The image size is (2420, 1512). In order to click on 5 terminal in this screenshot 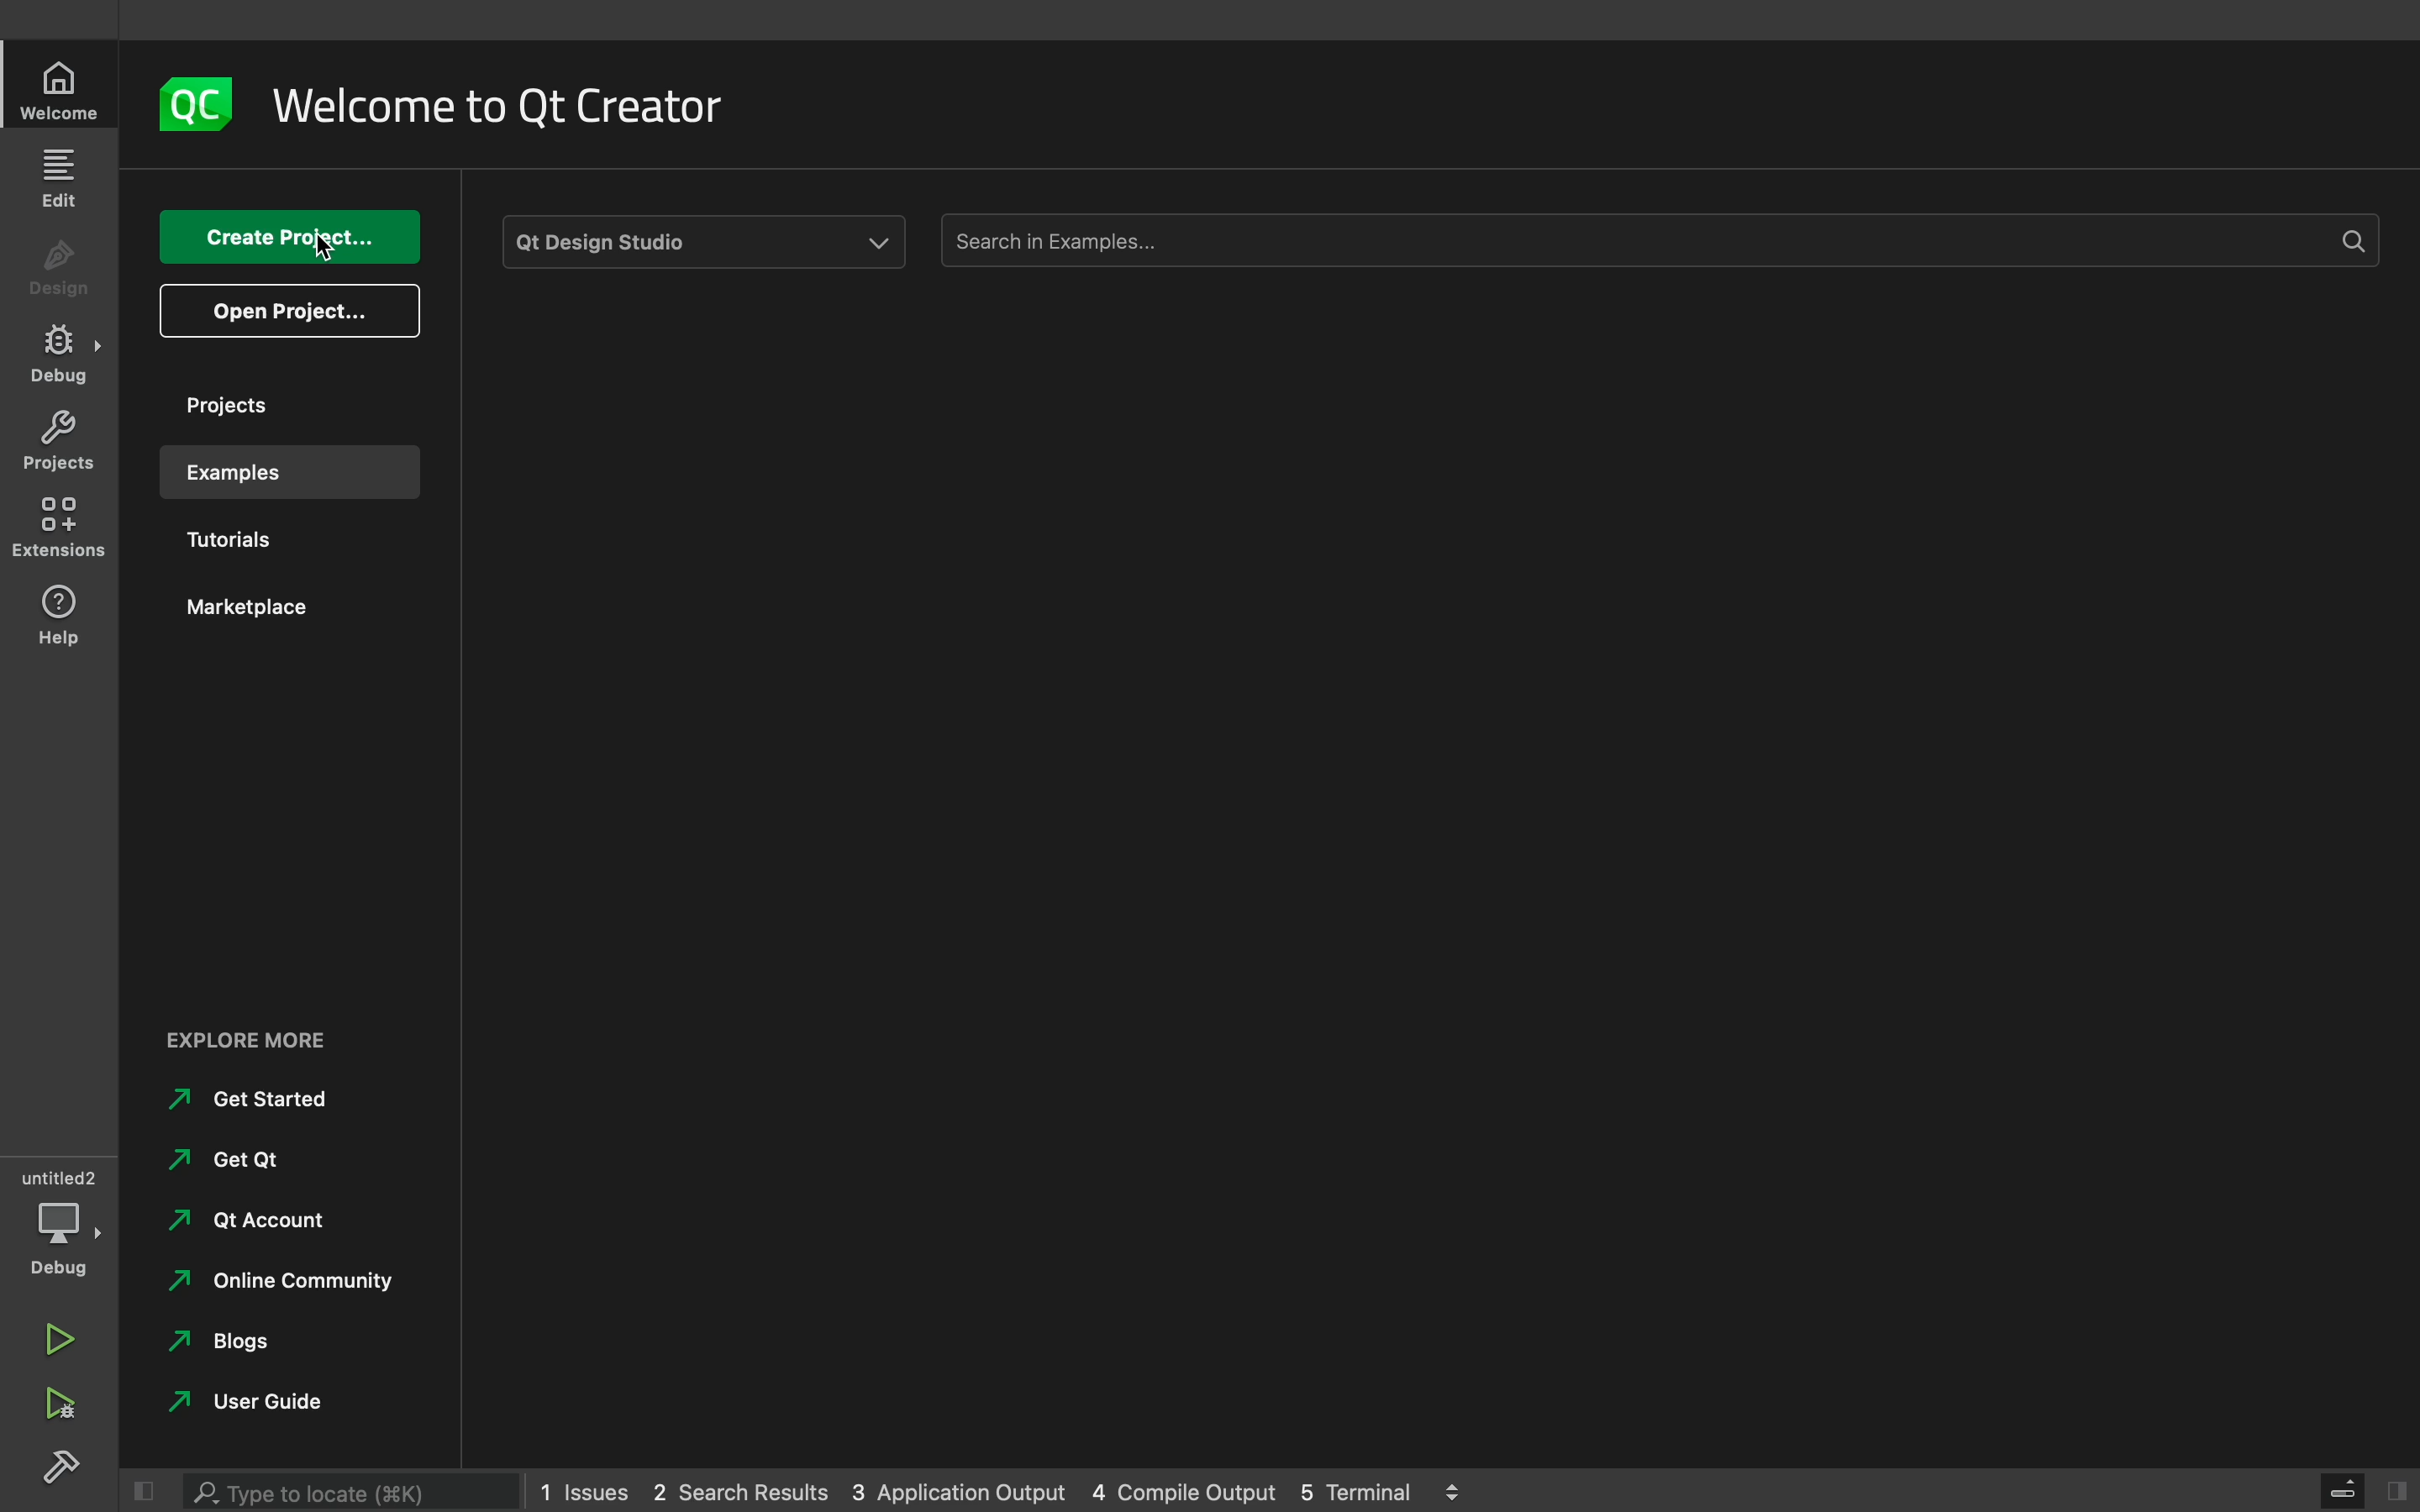, I will do `click(1365, 1489)`.